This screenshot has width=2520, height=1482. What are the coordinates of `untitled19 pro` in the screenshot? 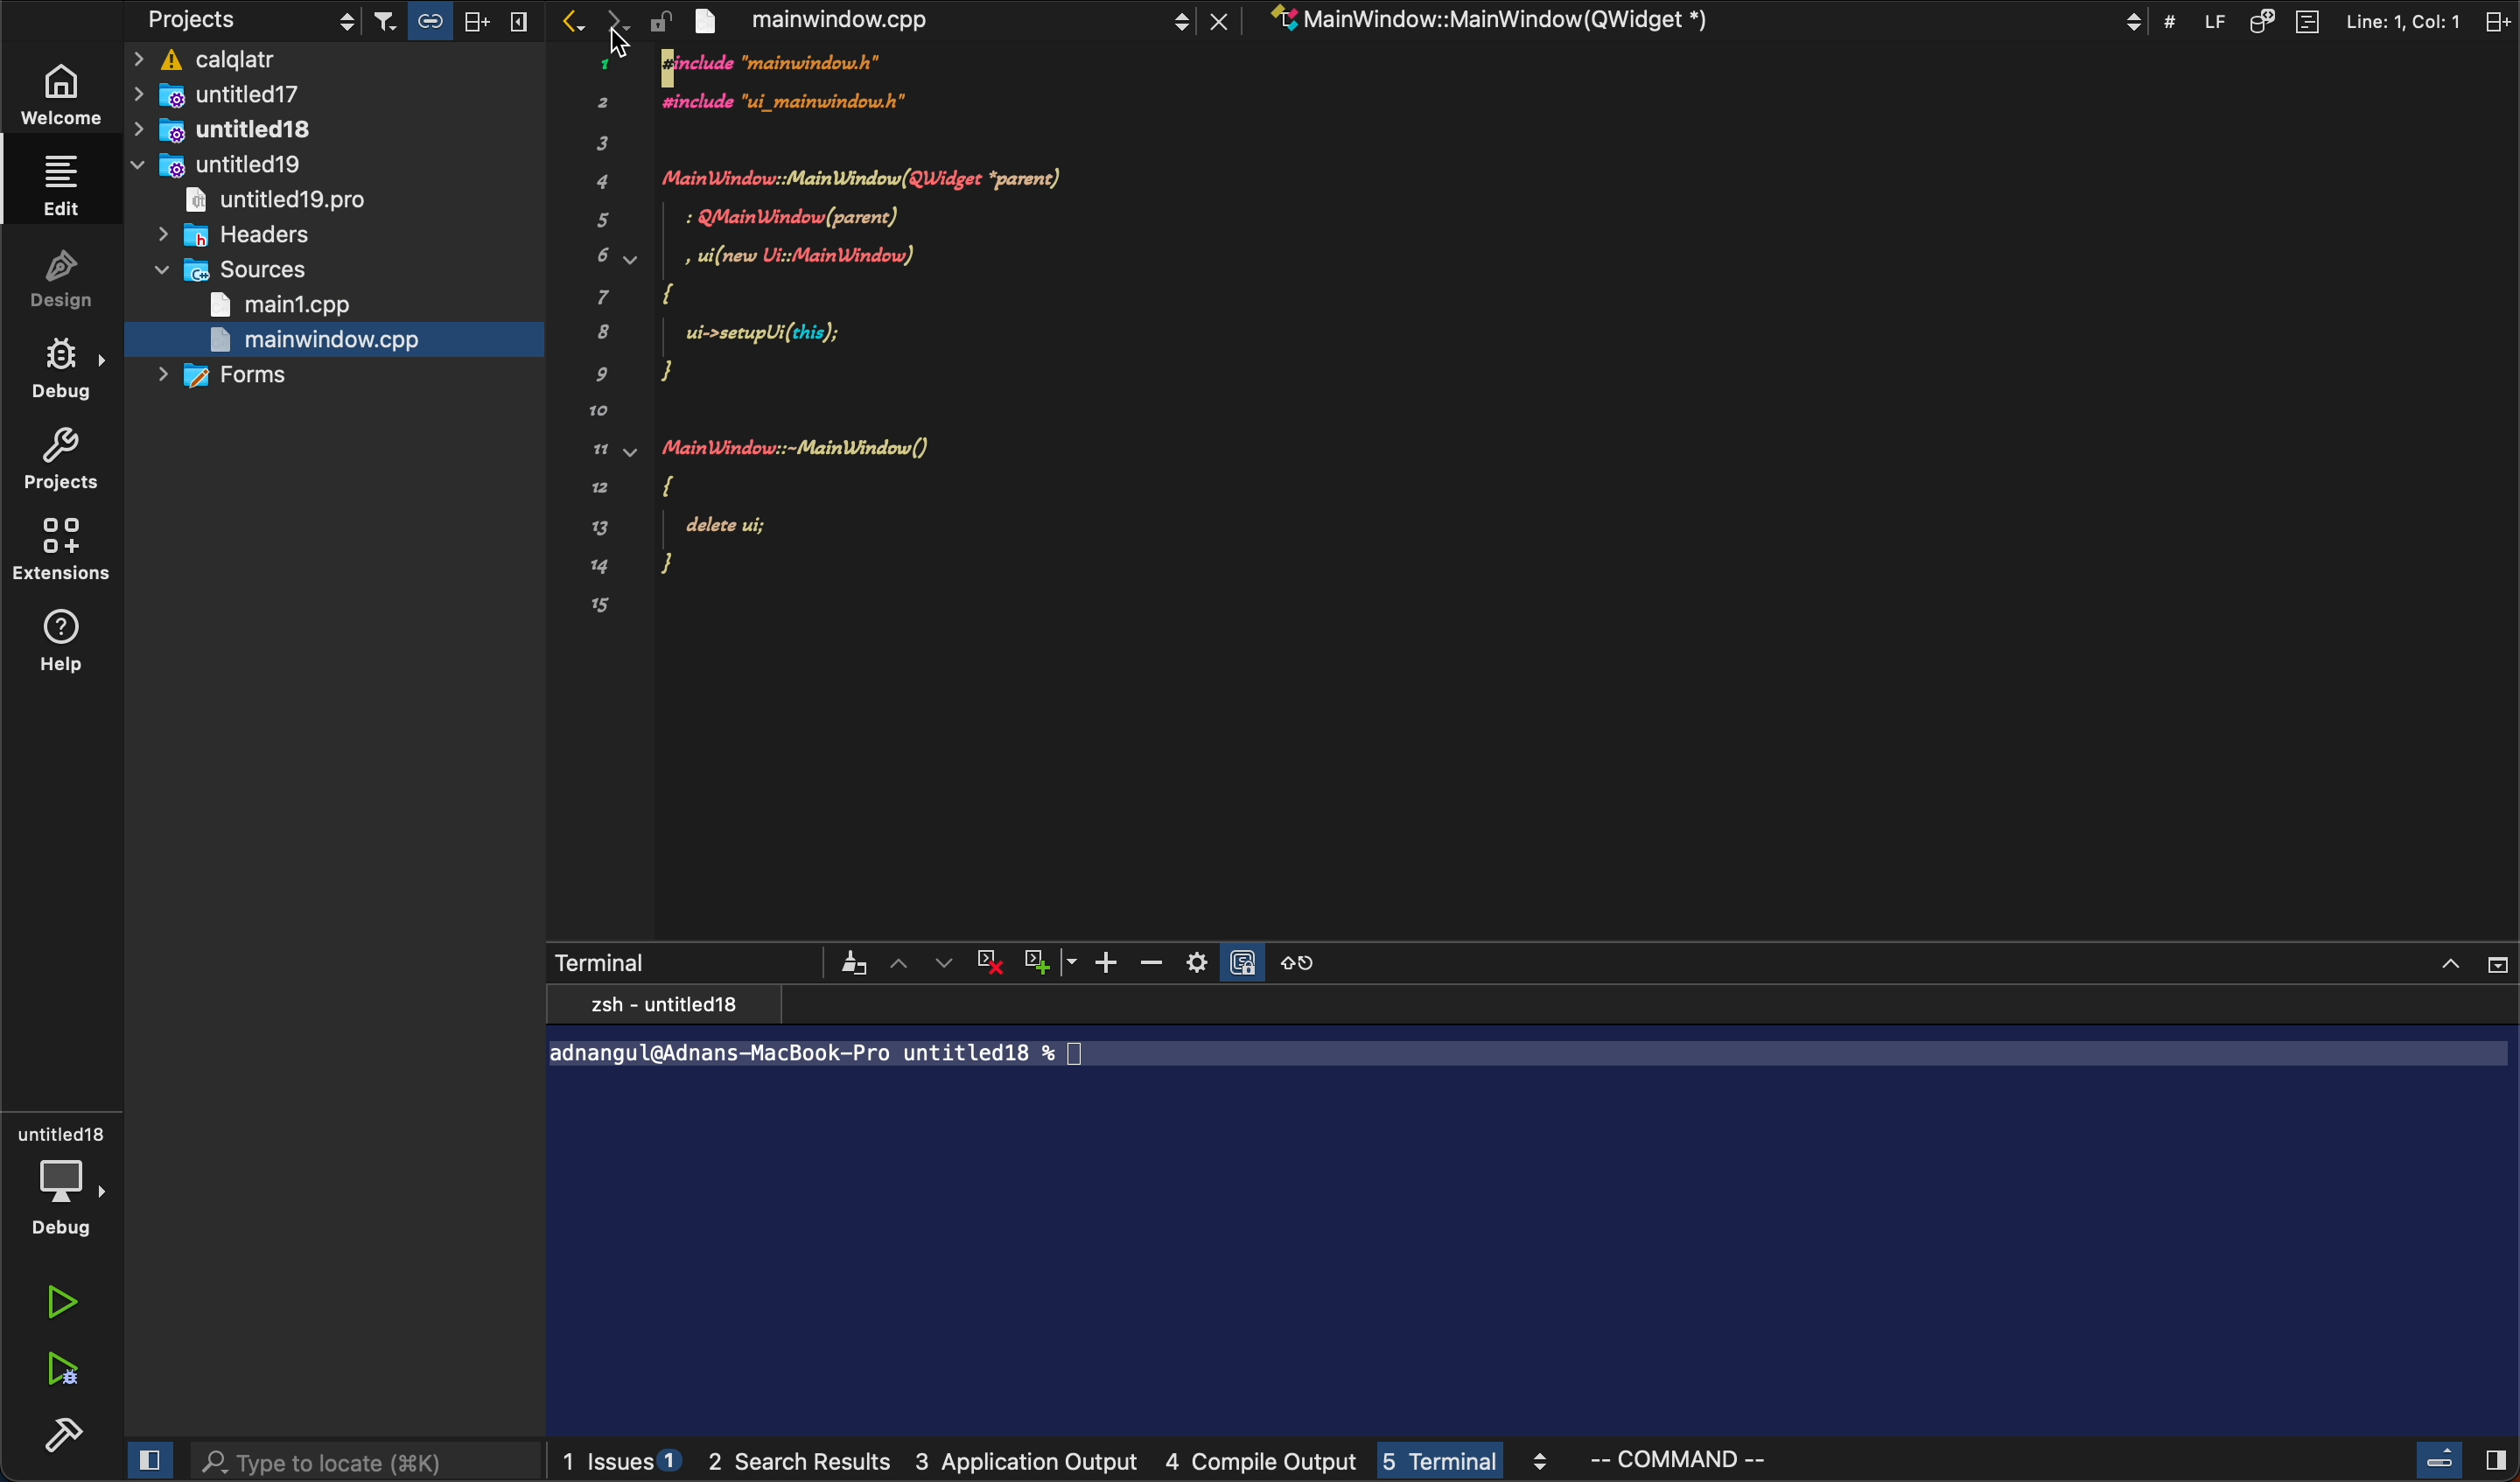 It's located at (301, 202).